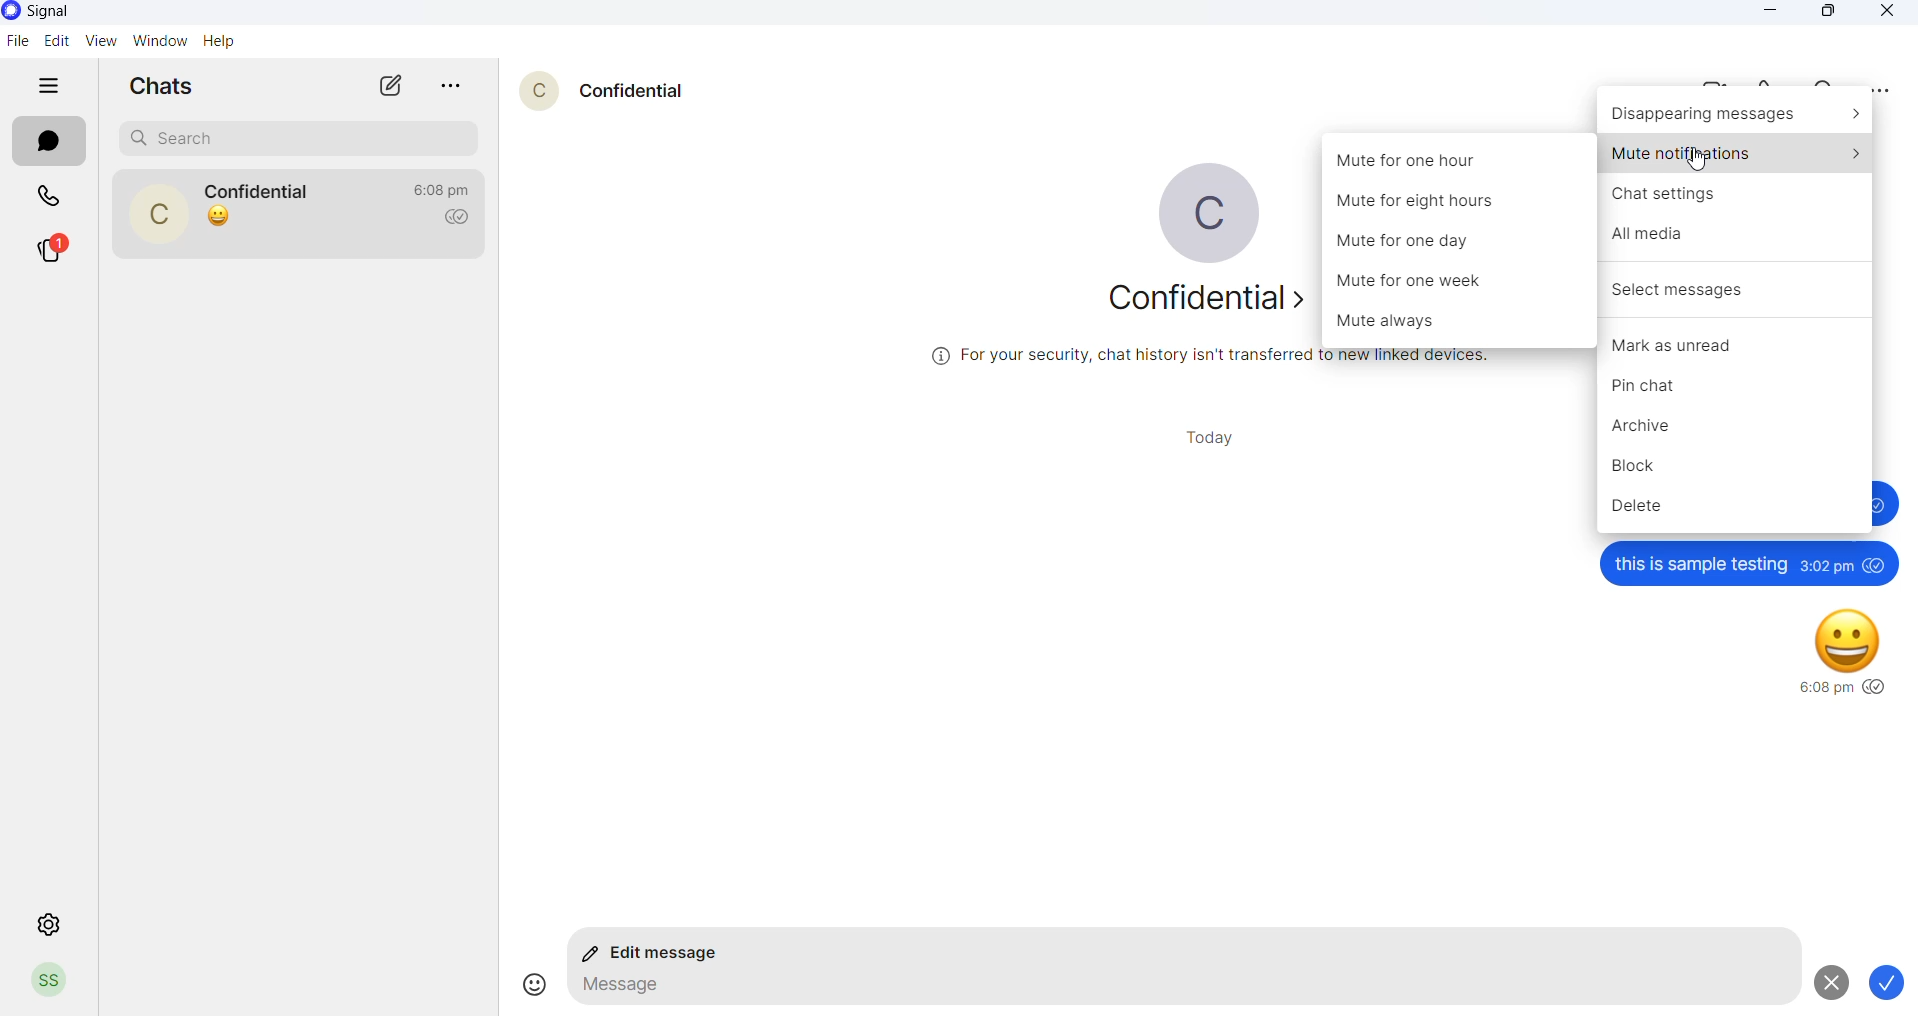 The image size is (1918, 1016). Describe the element at coordinates (1700, 158) in the screenshot. I see `cursor` at that location.